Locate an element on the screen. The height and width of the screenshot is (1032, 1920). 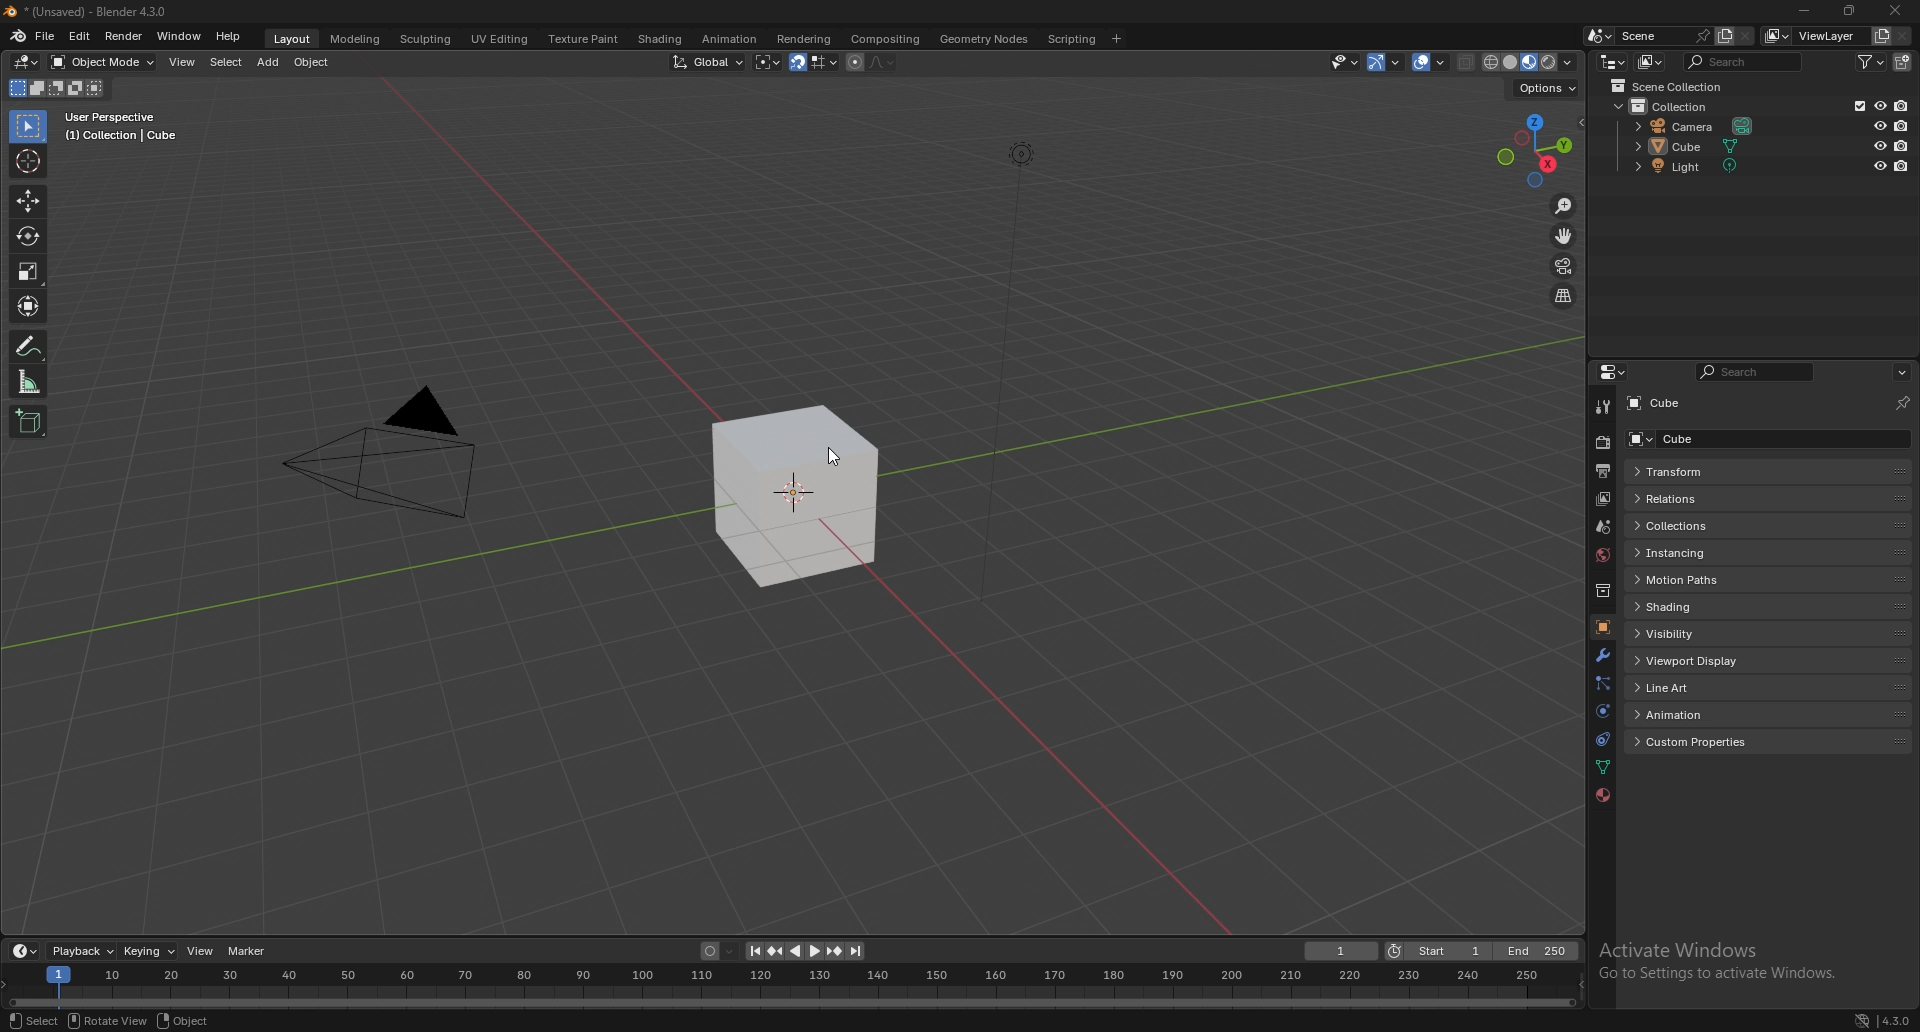
rotate view is located at coordinates (108, 1019).